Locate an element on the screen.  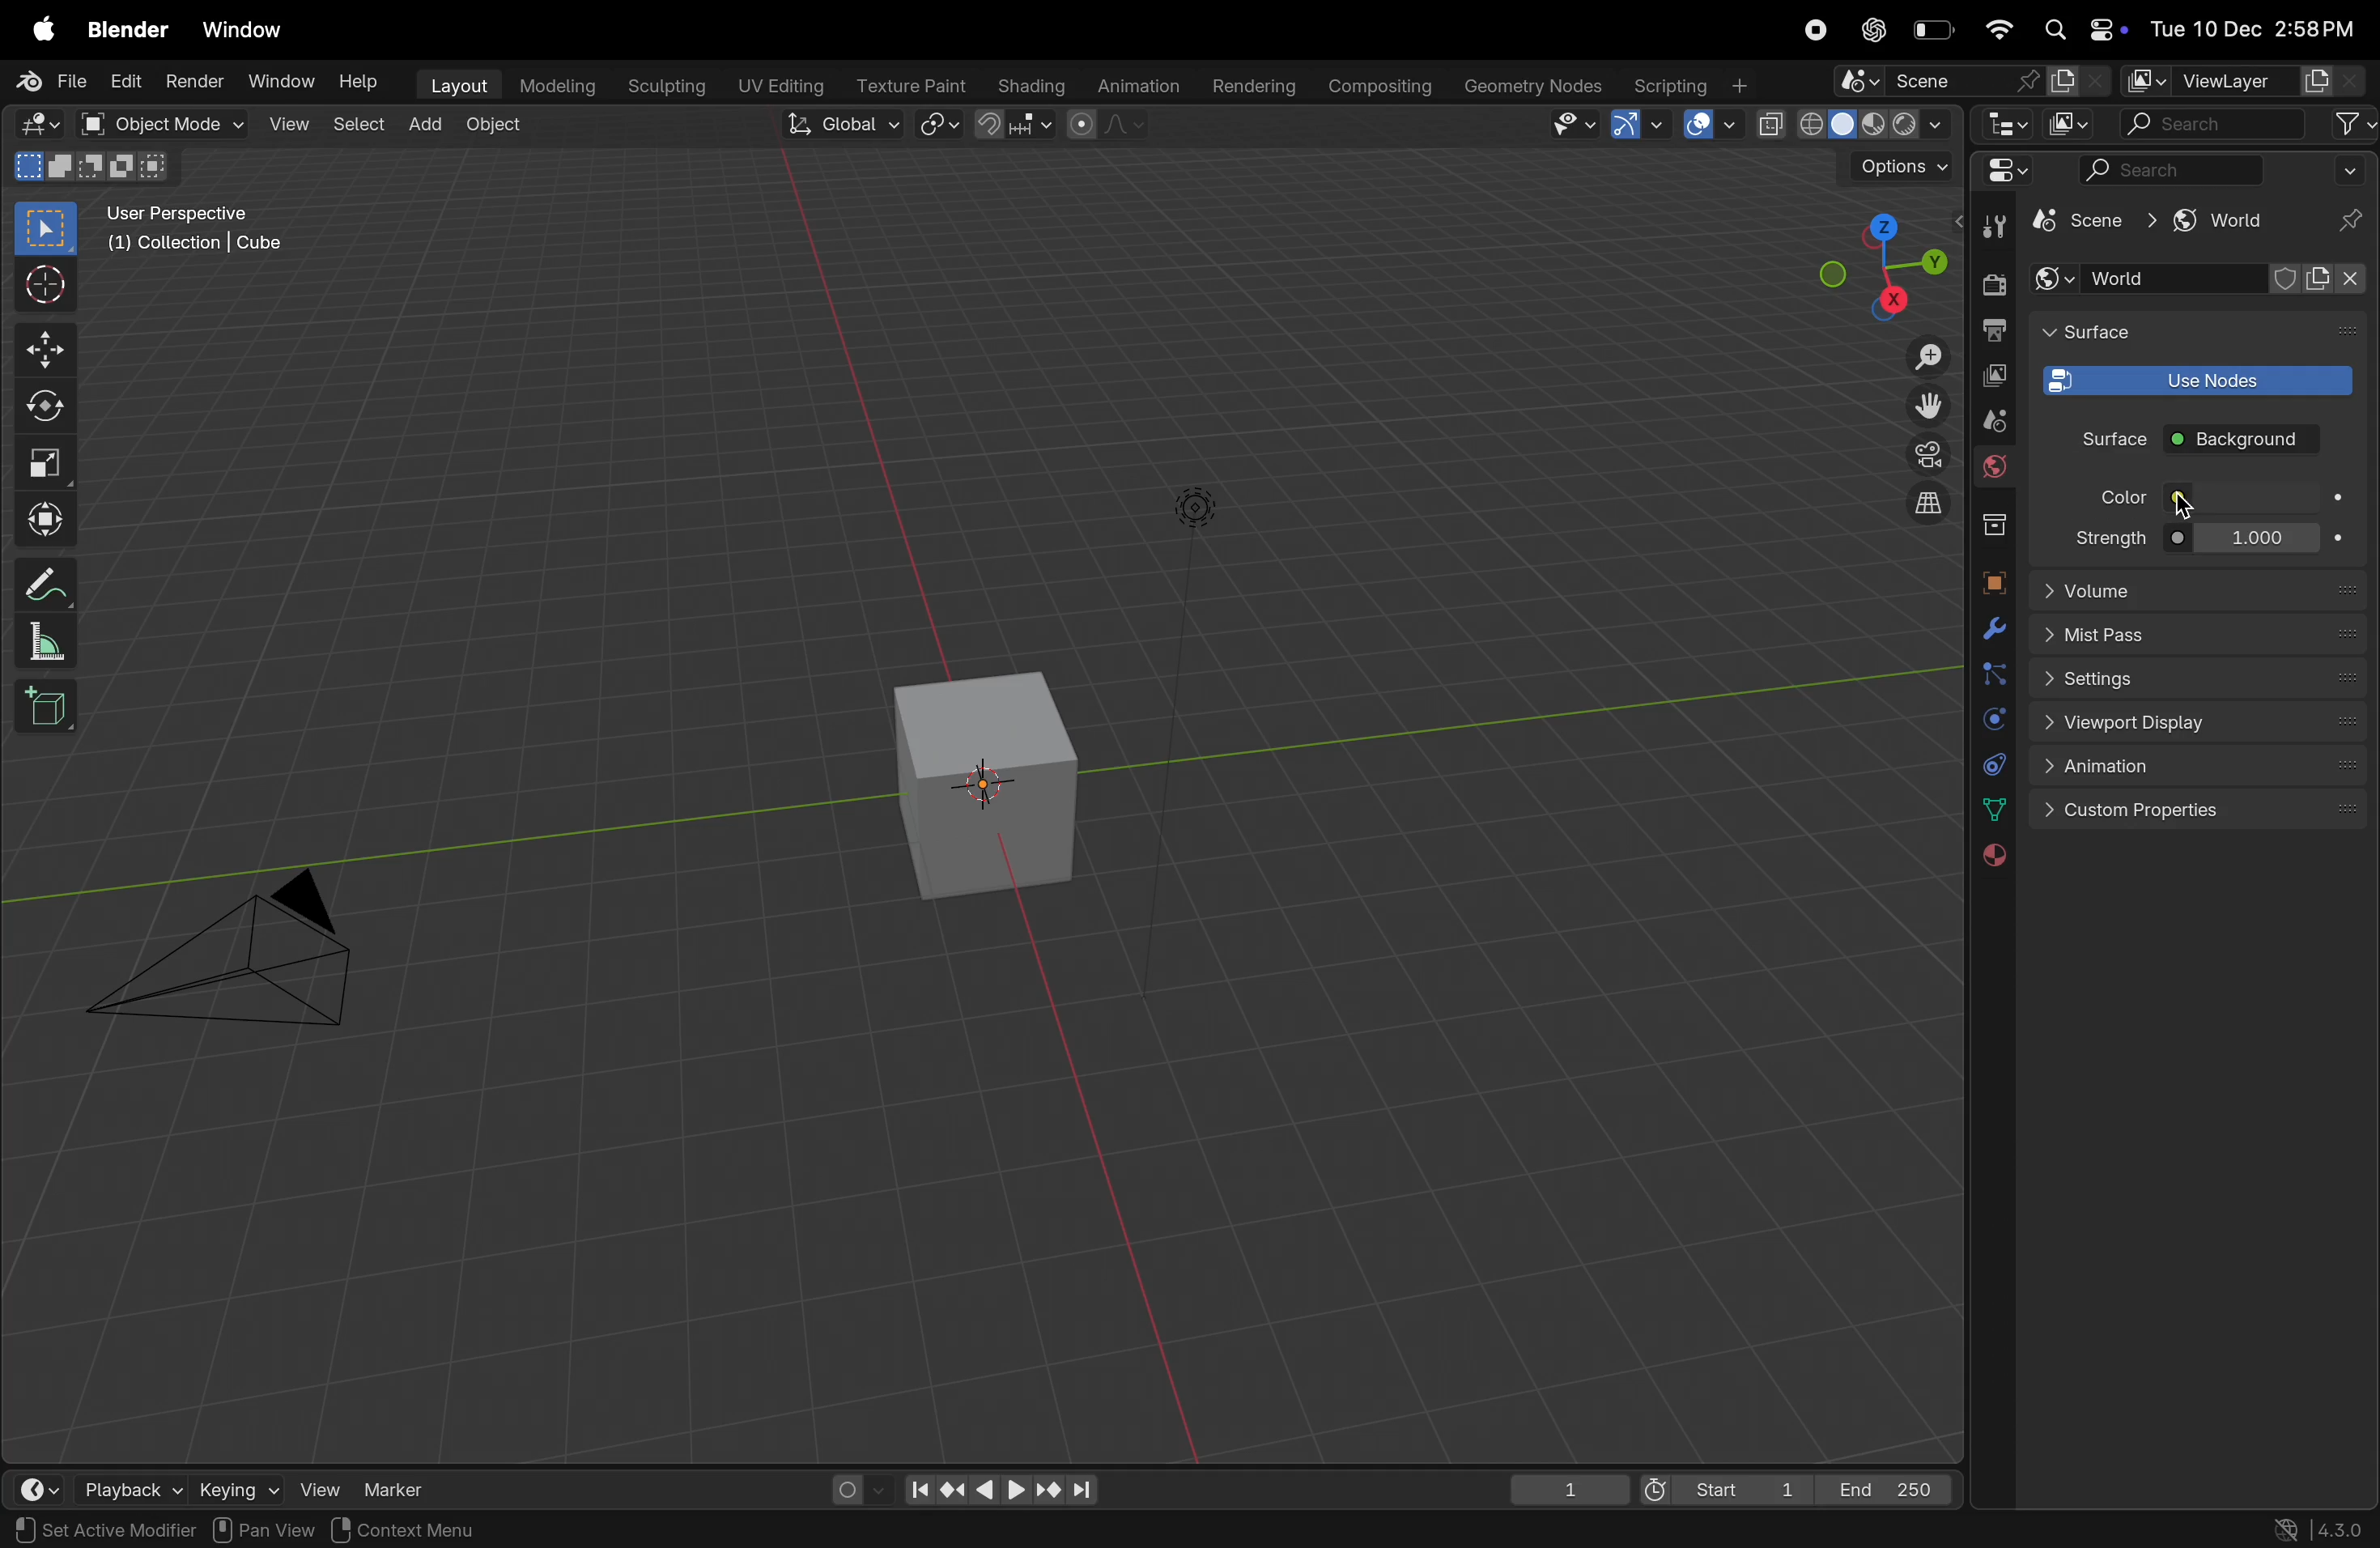
Snap is located at coordinates (1019, 125).